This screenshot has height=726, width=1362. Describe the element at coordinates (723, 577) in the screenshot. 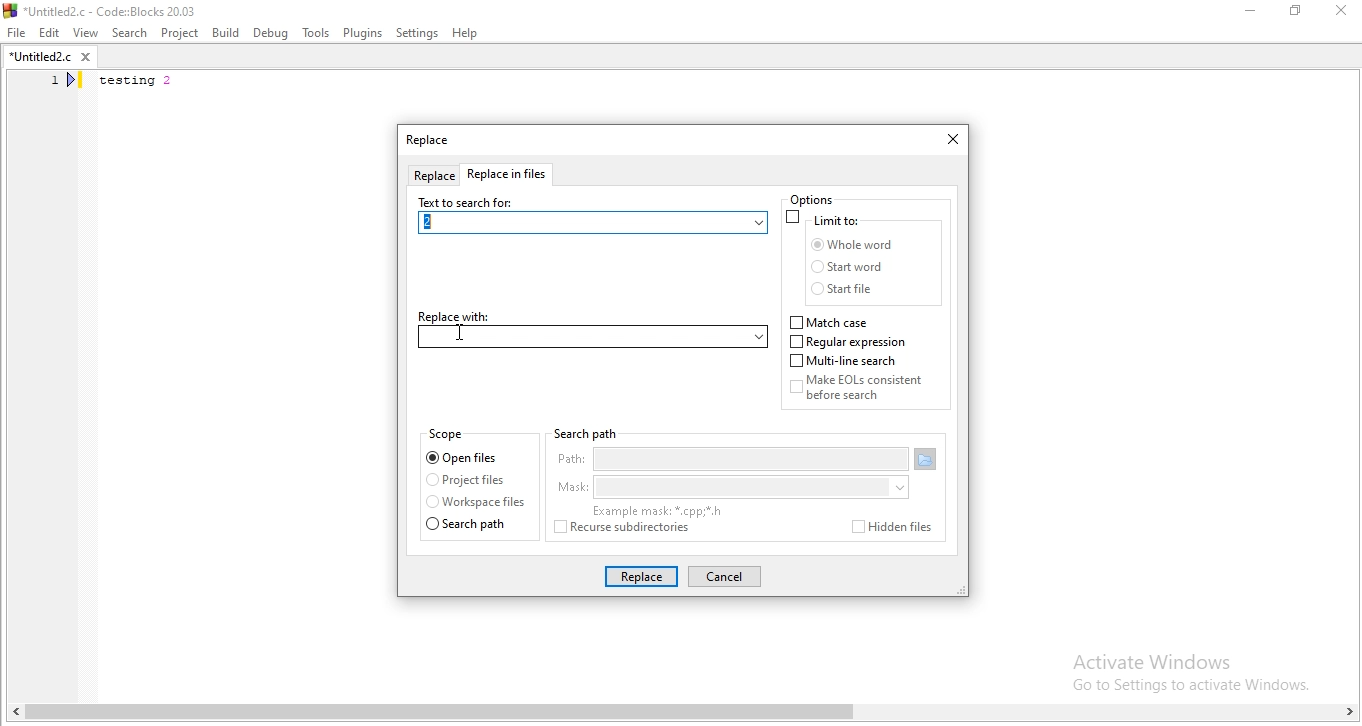

I see `cancel` at that location.